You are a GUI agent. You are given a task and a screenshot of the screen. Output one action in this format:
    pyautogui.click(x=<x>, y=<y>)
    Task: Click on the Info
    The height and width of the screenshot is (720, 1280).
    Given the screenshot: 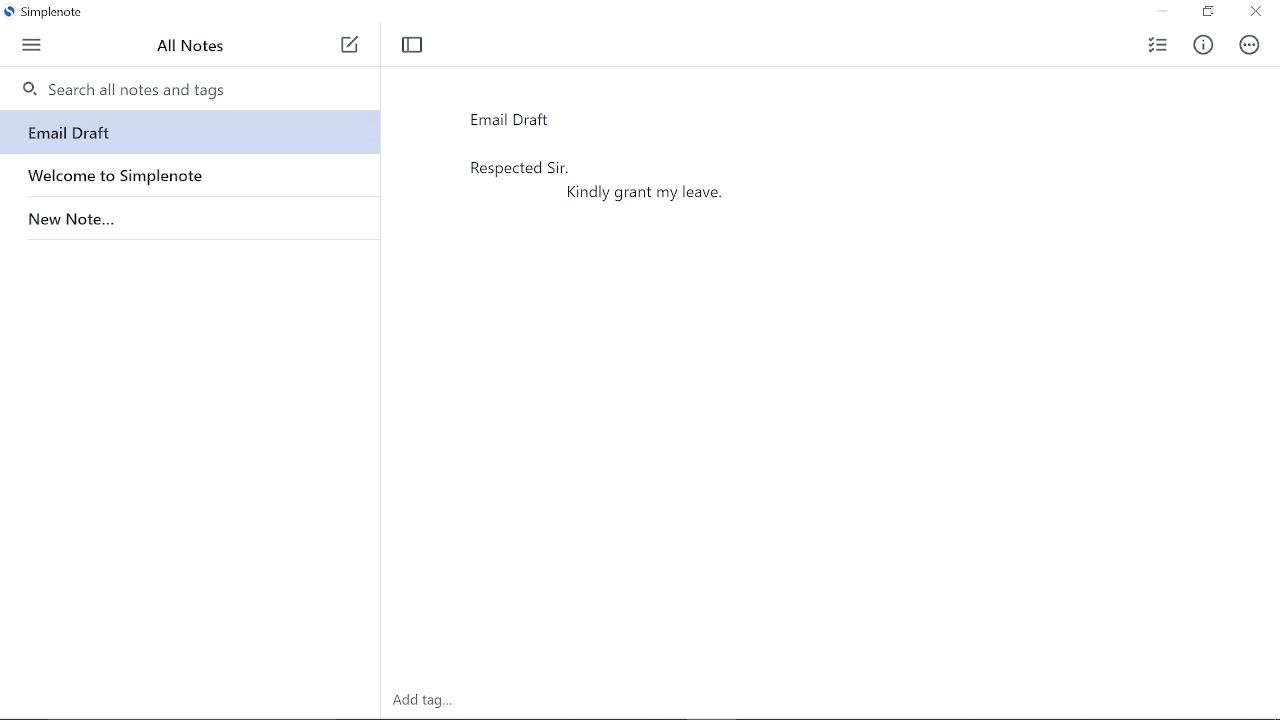 What is the action you would take?
    pyautogui.click(x=1205, y=46)
    